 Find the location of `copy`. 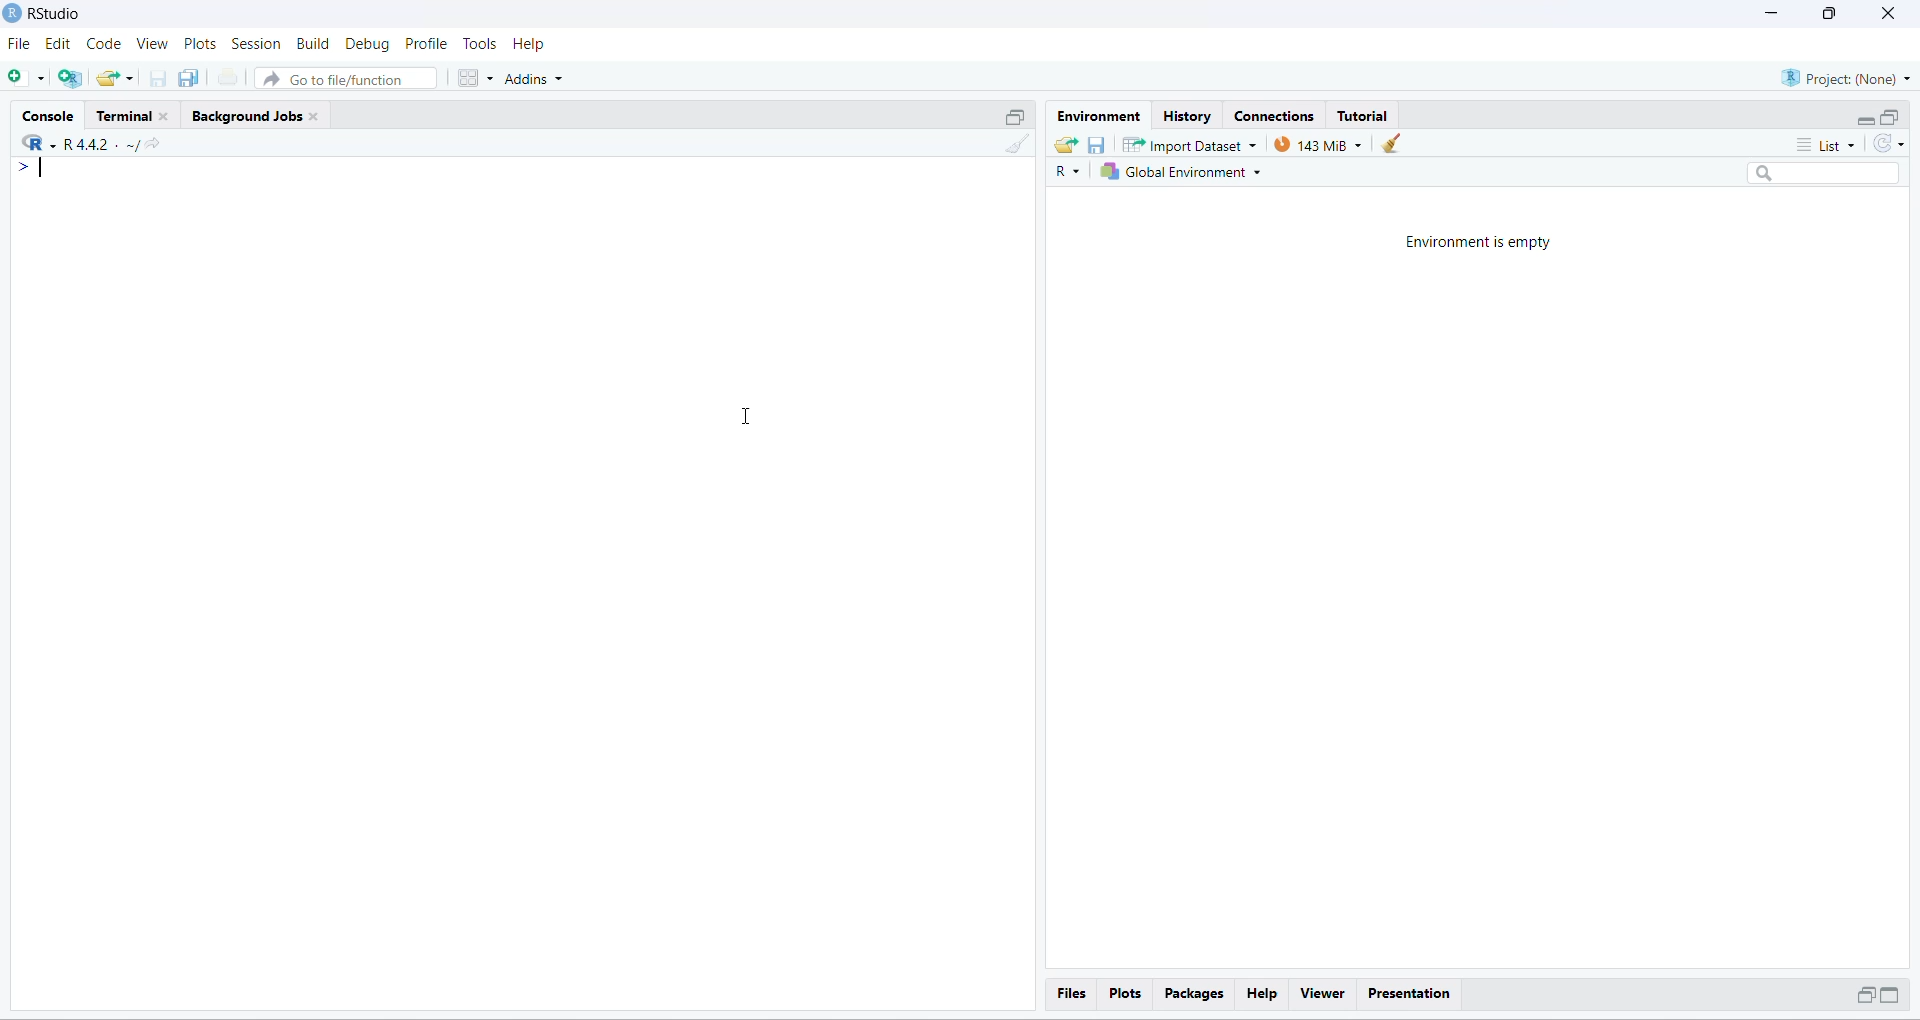

copy is located at coordinates (190, 77).